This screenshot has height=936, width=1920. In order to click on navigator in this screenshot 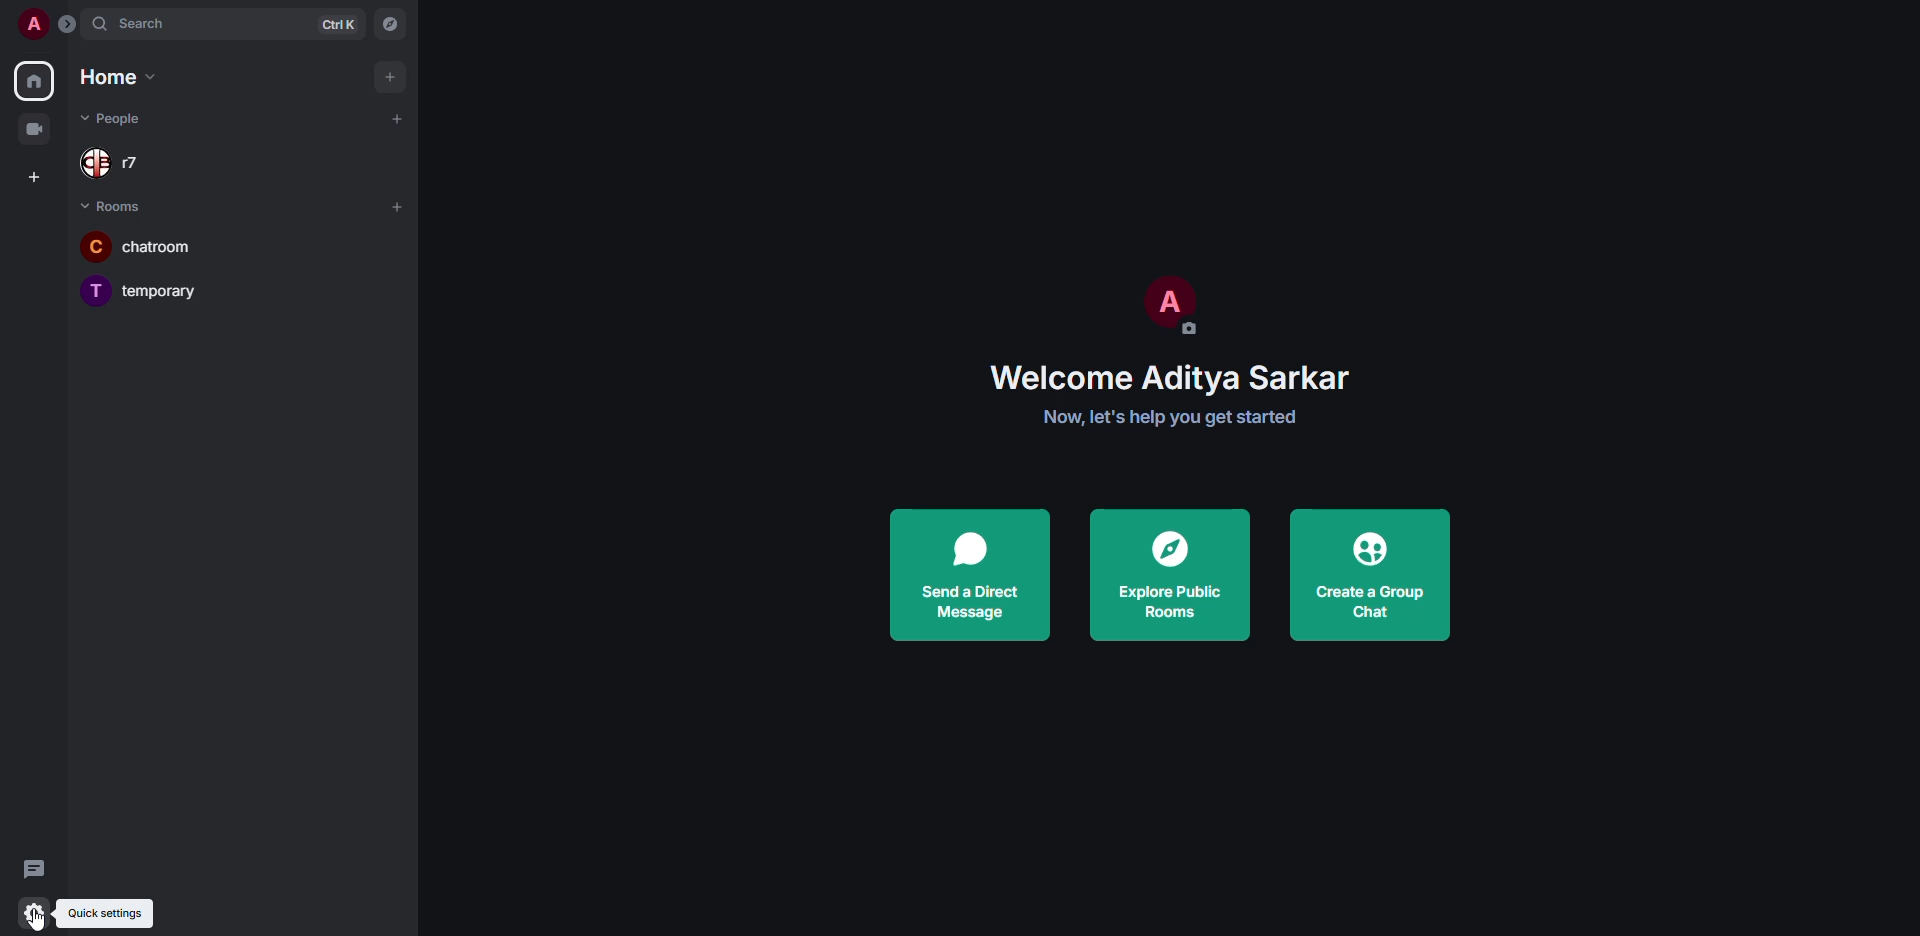, I will do `click(392, 20)`.